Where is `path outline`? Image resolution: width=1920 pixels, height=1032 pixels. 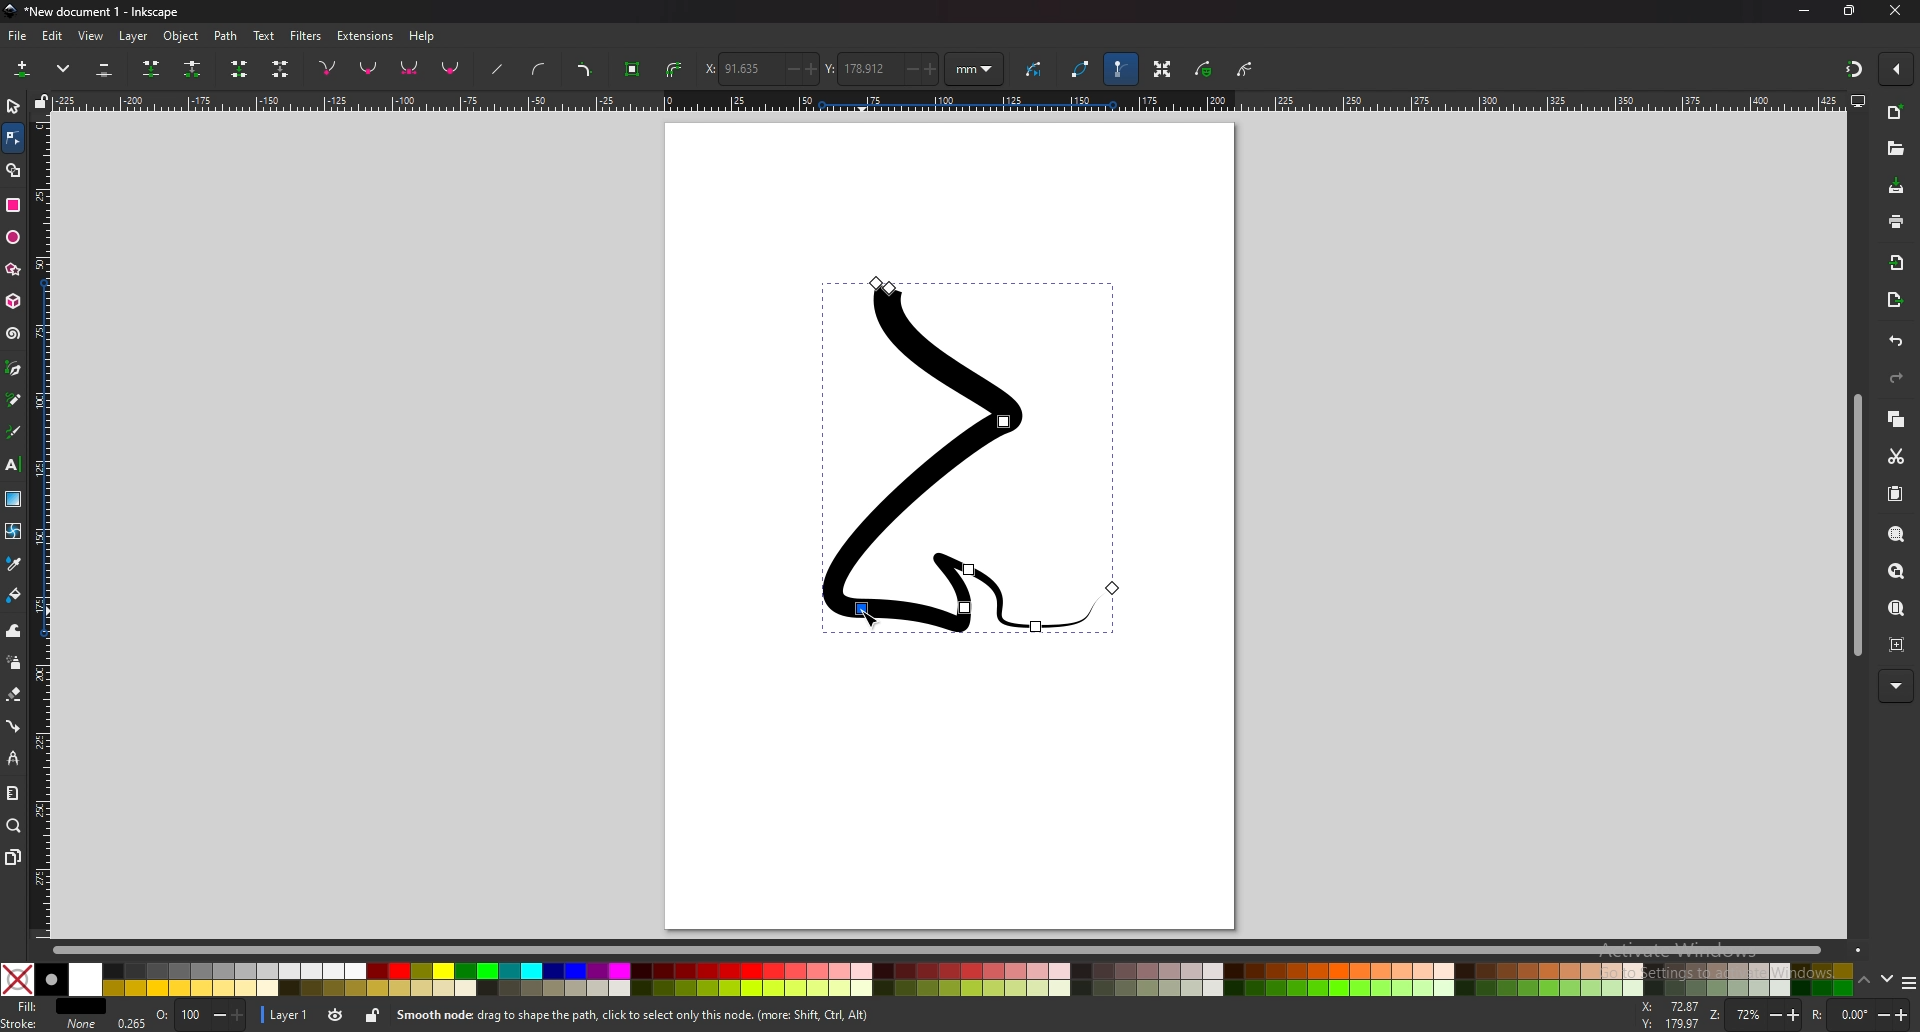 path outline is located at coordinates (1082, 69).